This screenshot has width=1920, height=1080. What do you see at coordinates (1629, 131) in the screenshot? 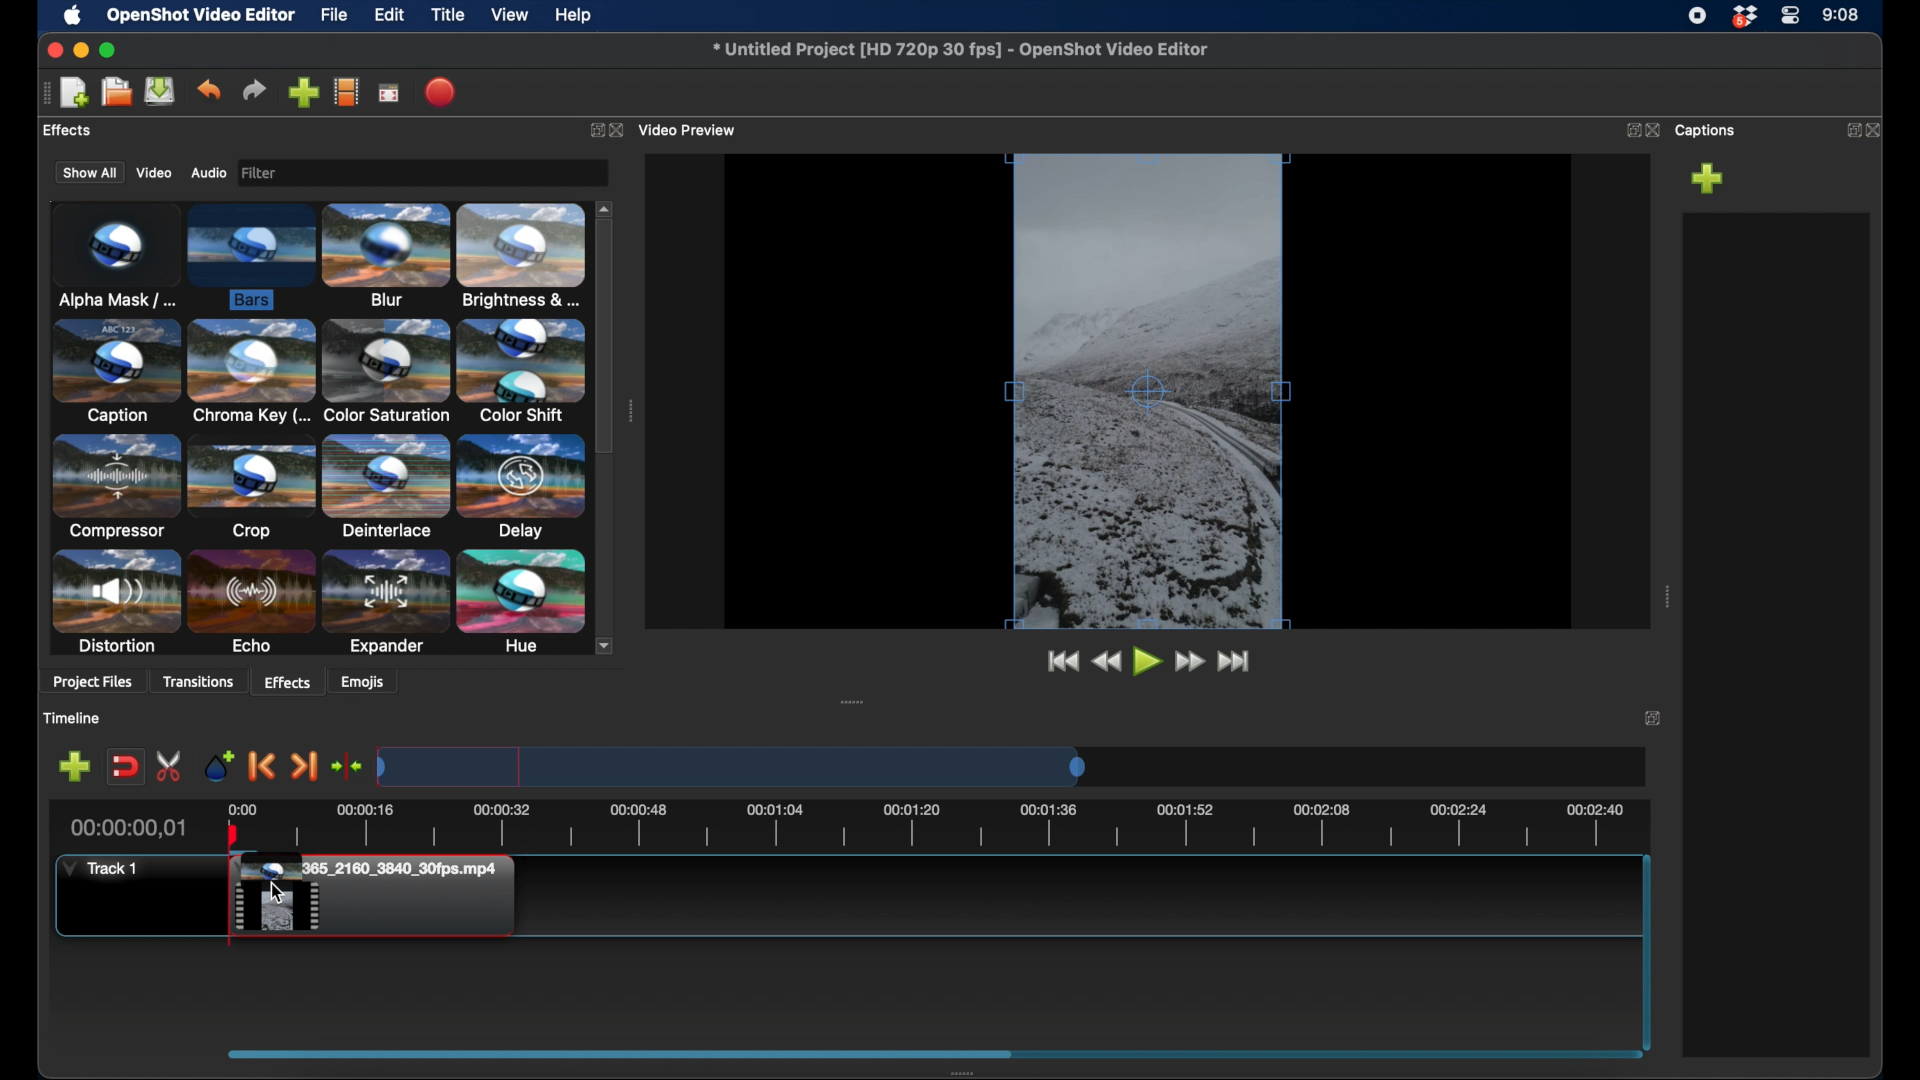
I see `expand` at bounding box center [1629, 131].